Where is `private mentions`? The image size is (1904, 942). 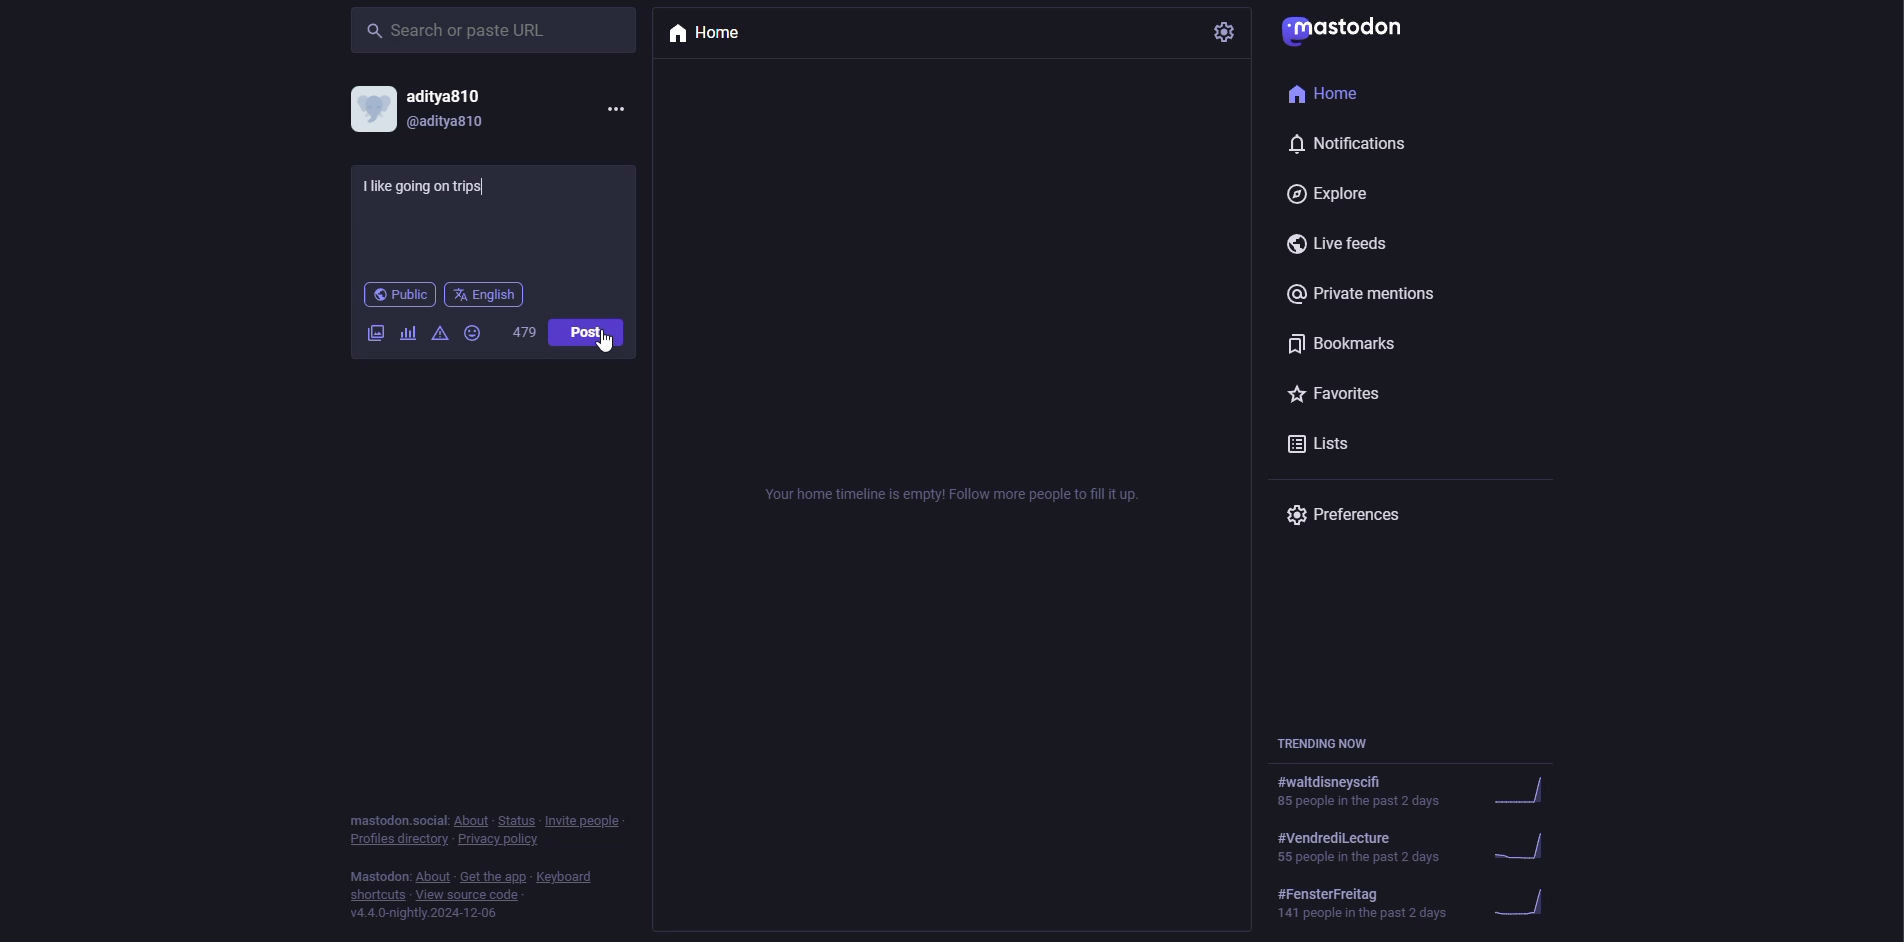 private mentions is located at coordinates (1376, 298).